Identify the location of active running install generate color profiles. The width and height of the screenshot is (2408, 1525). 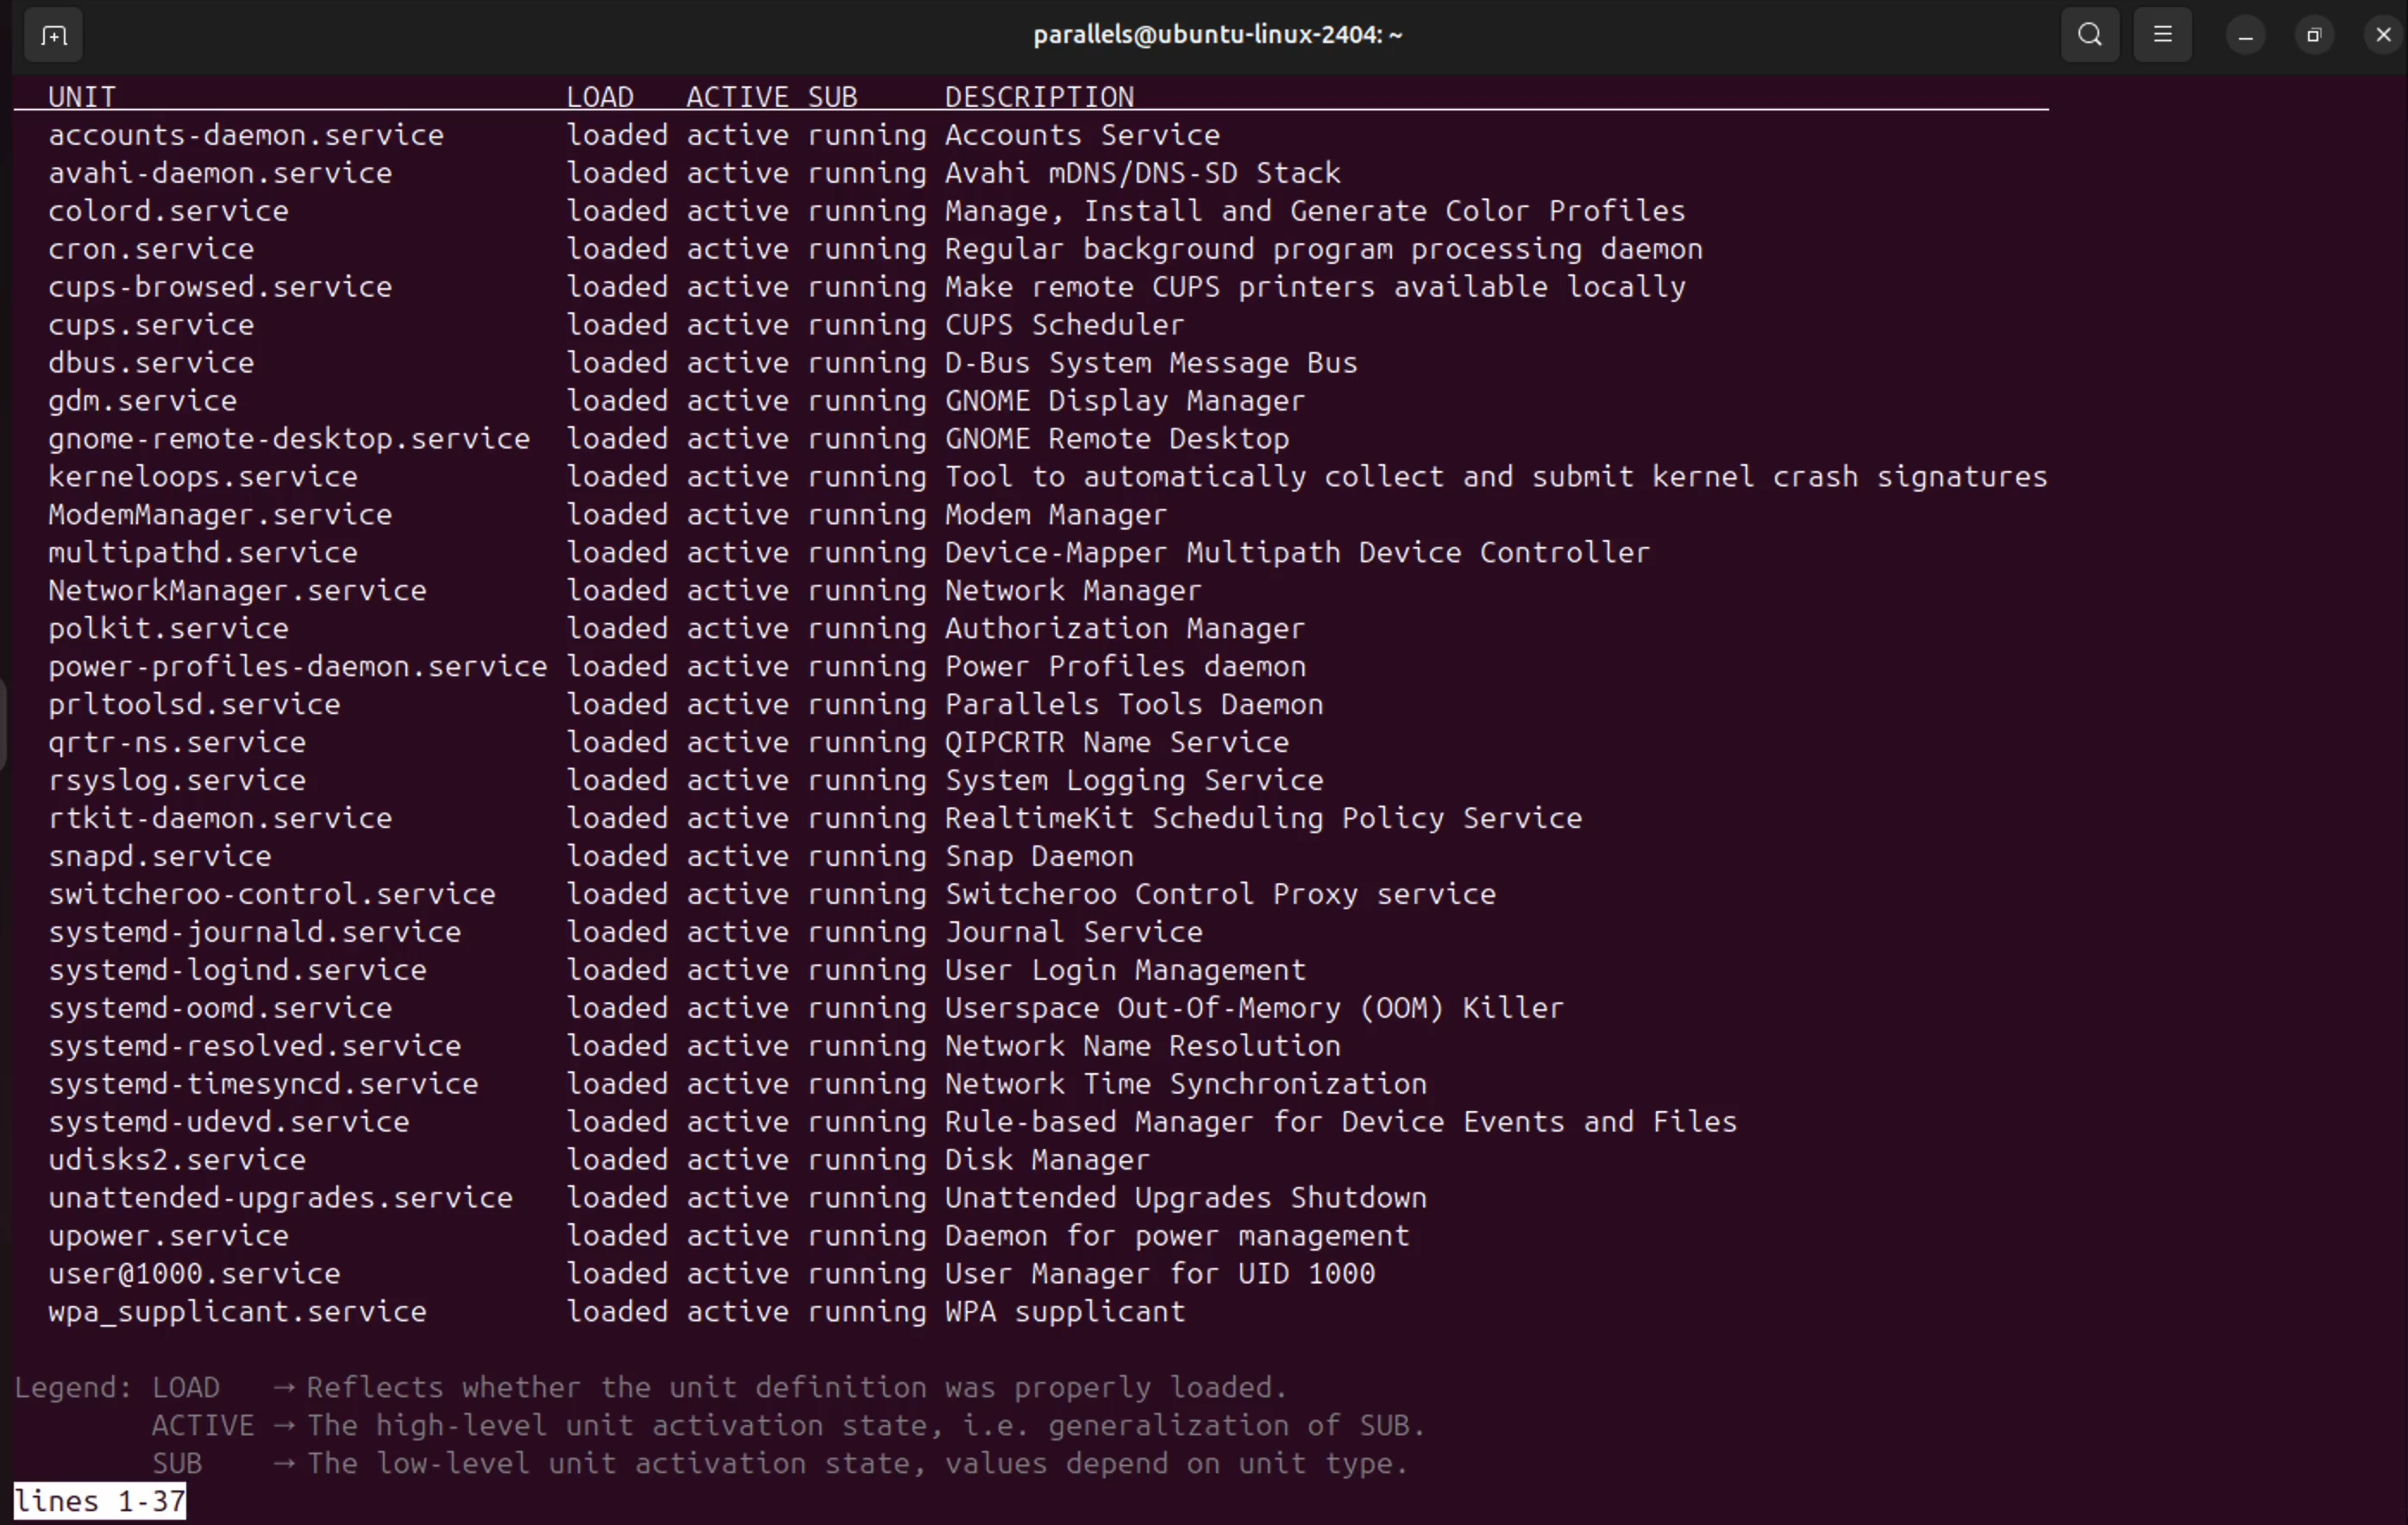
(1195, 214).